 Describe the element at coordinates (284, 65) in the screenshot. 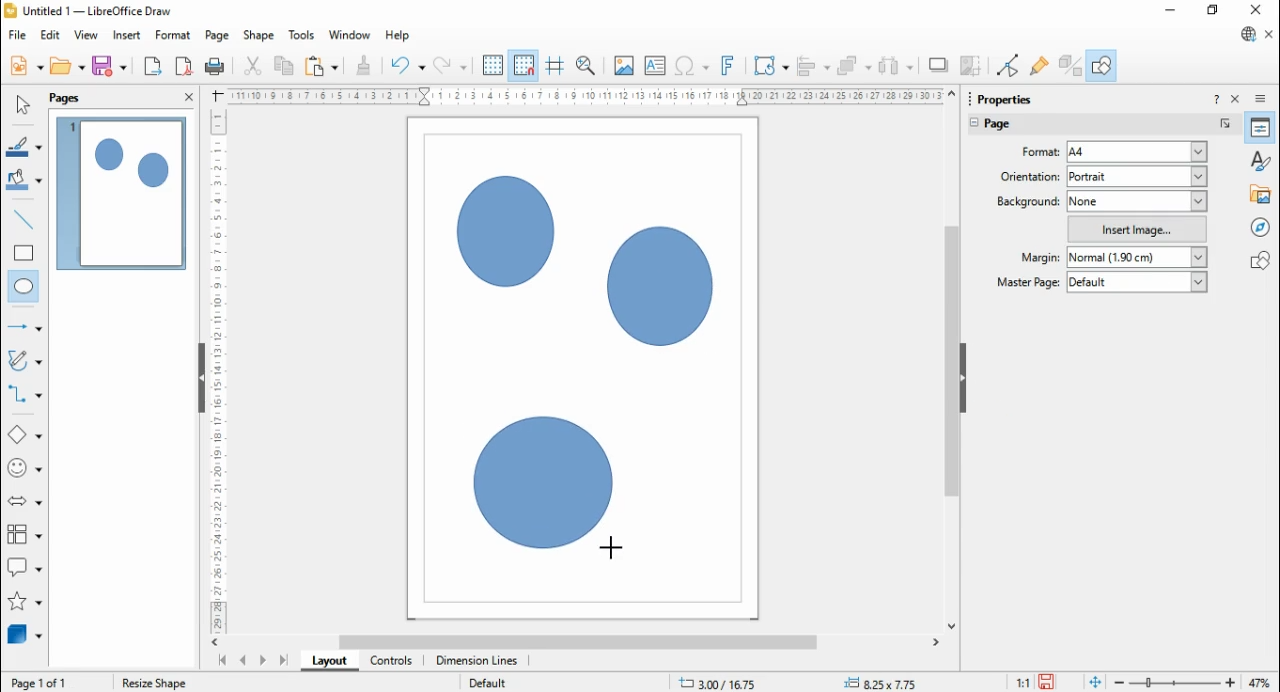

I see `copy` at that location.